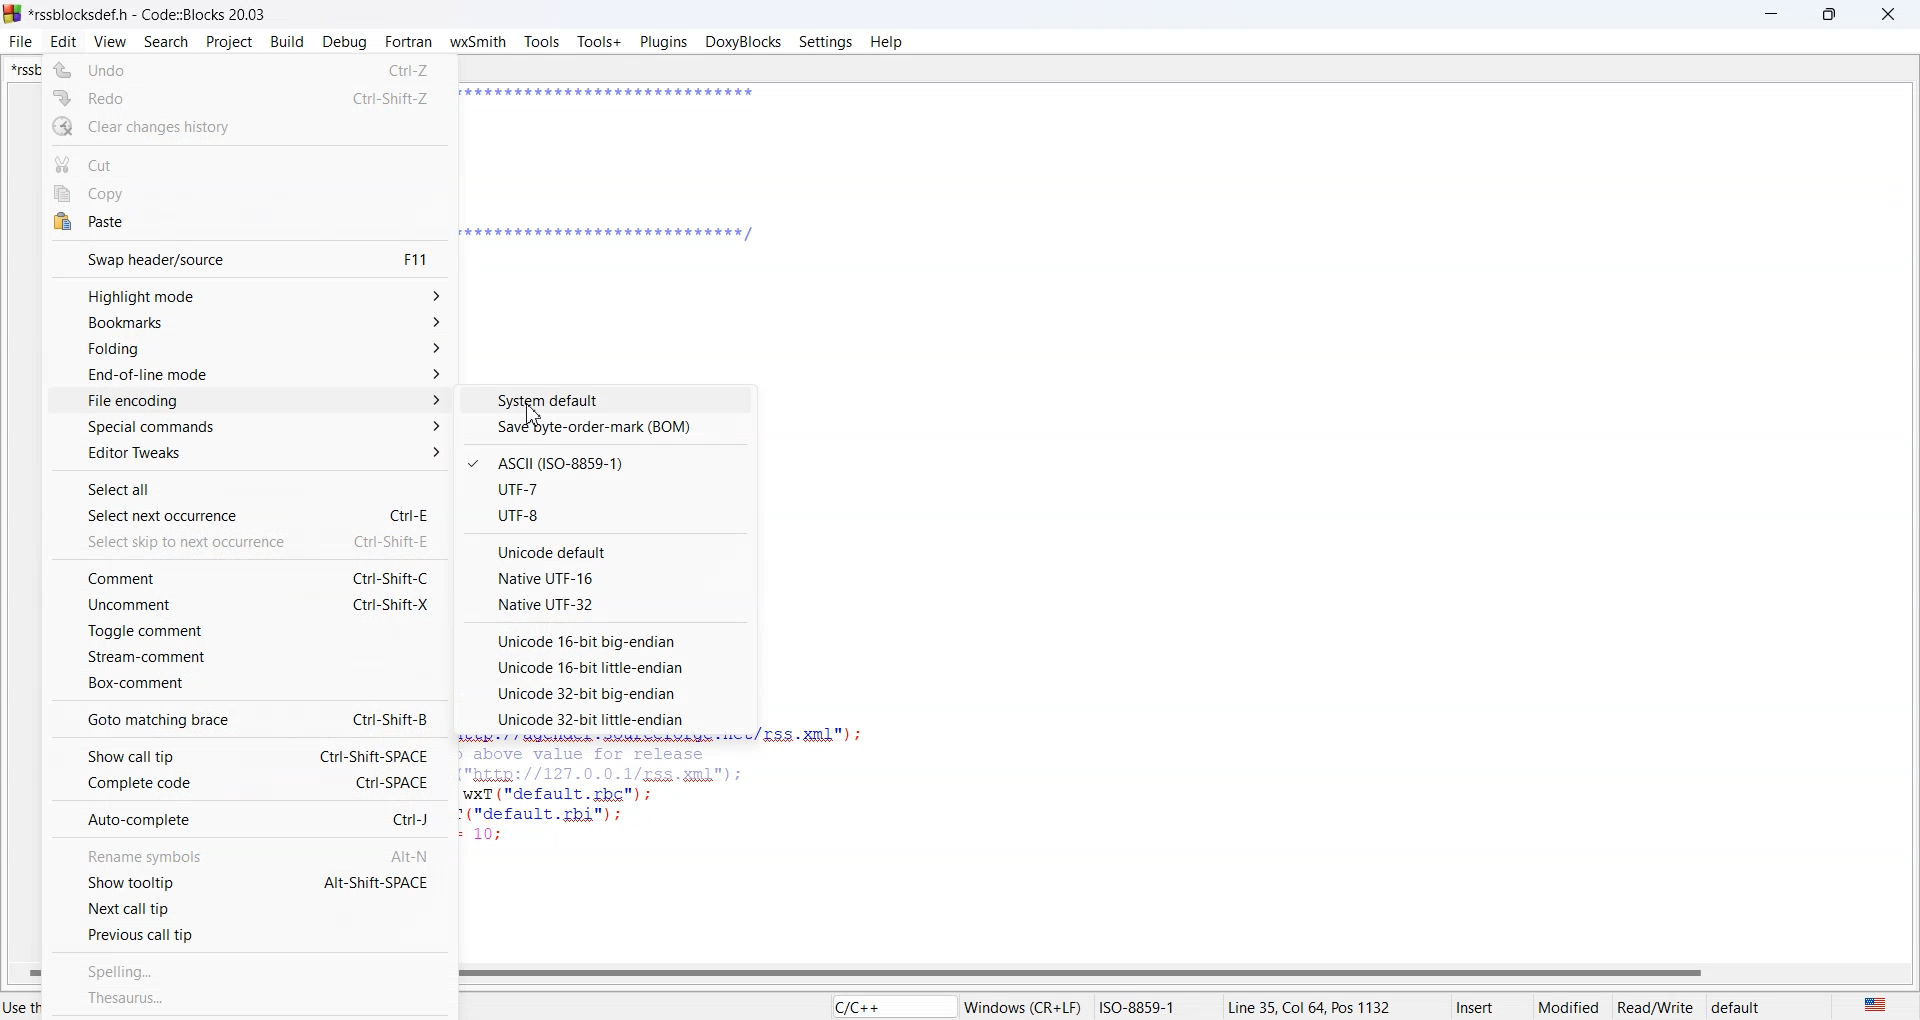 This screenshot has height=1020, width=1920. Describe the element at coordinates (603, 719) in the screenshot. I see `Unicode 32-bit little ending` at that location.